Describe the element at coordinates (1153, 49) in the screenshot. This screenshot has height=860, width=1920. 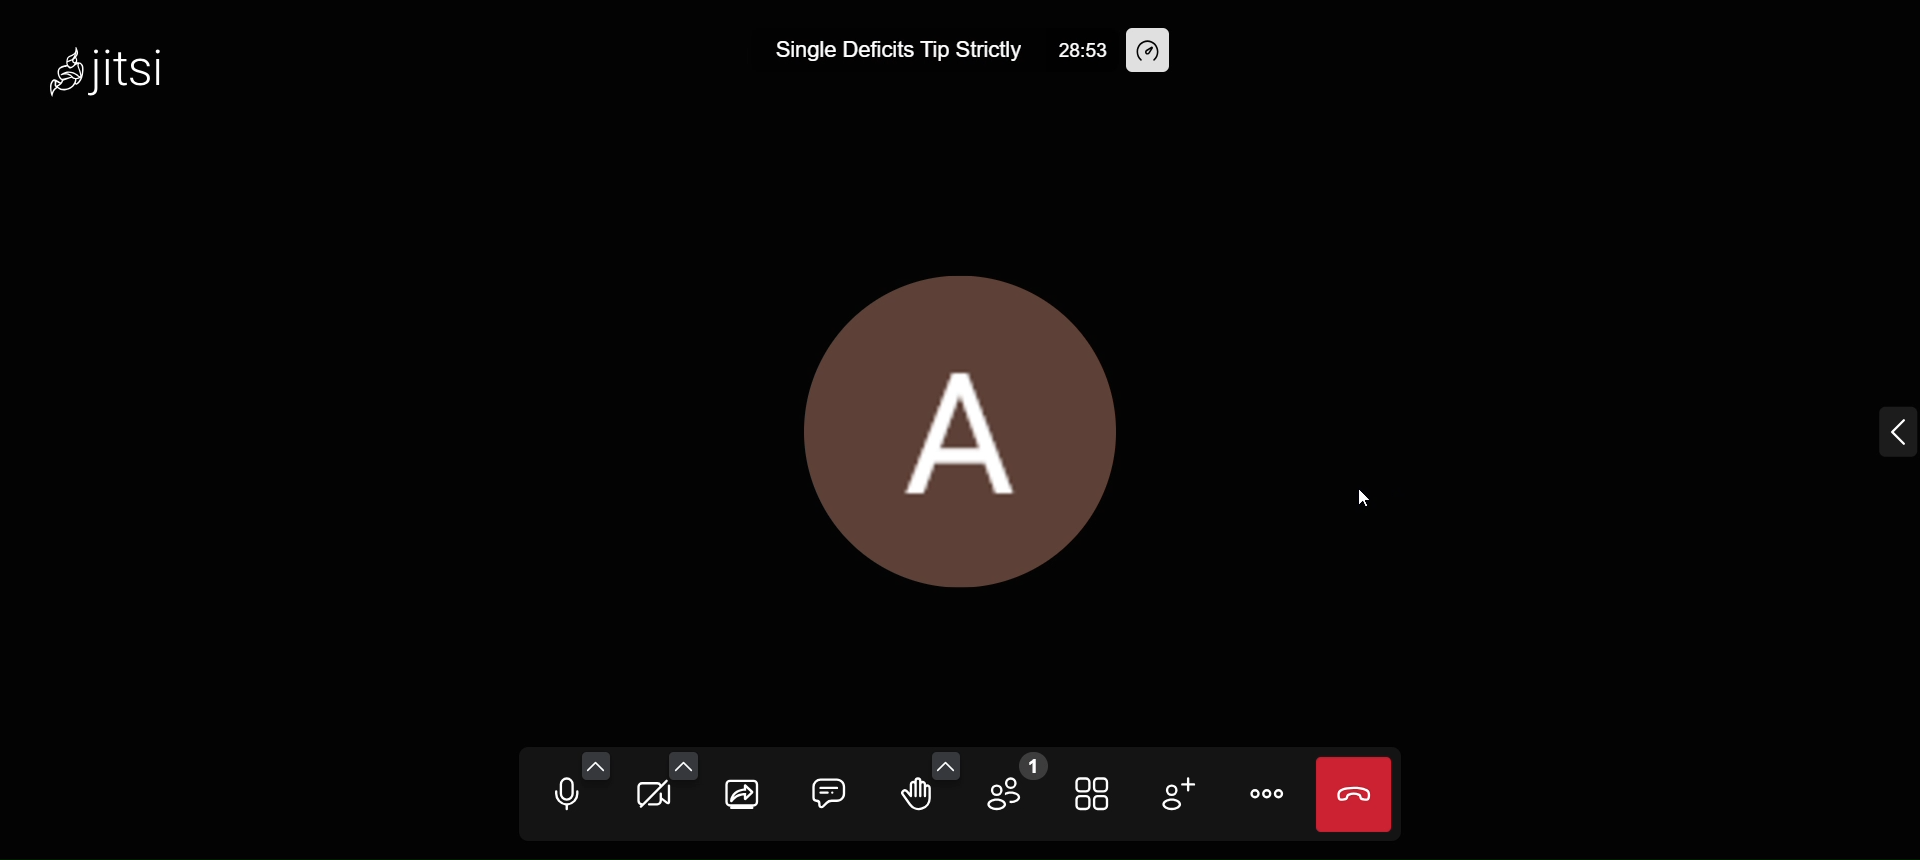
I see `performance setting` at that location.